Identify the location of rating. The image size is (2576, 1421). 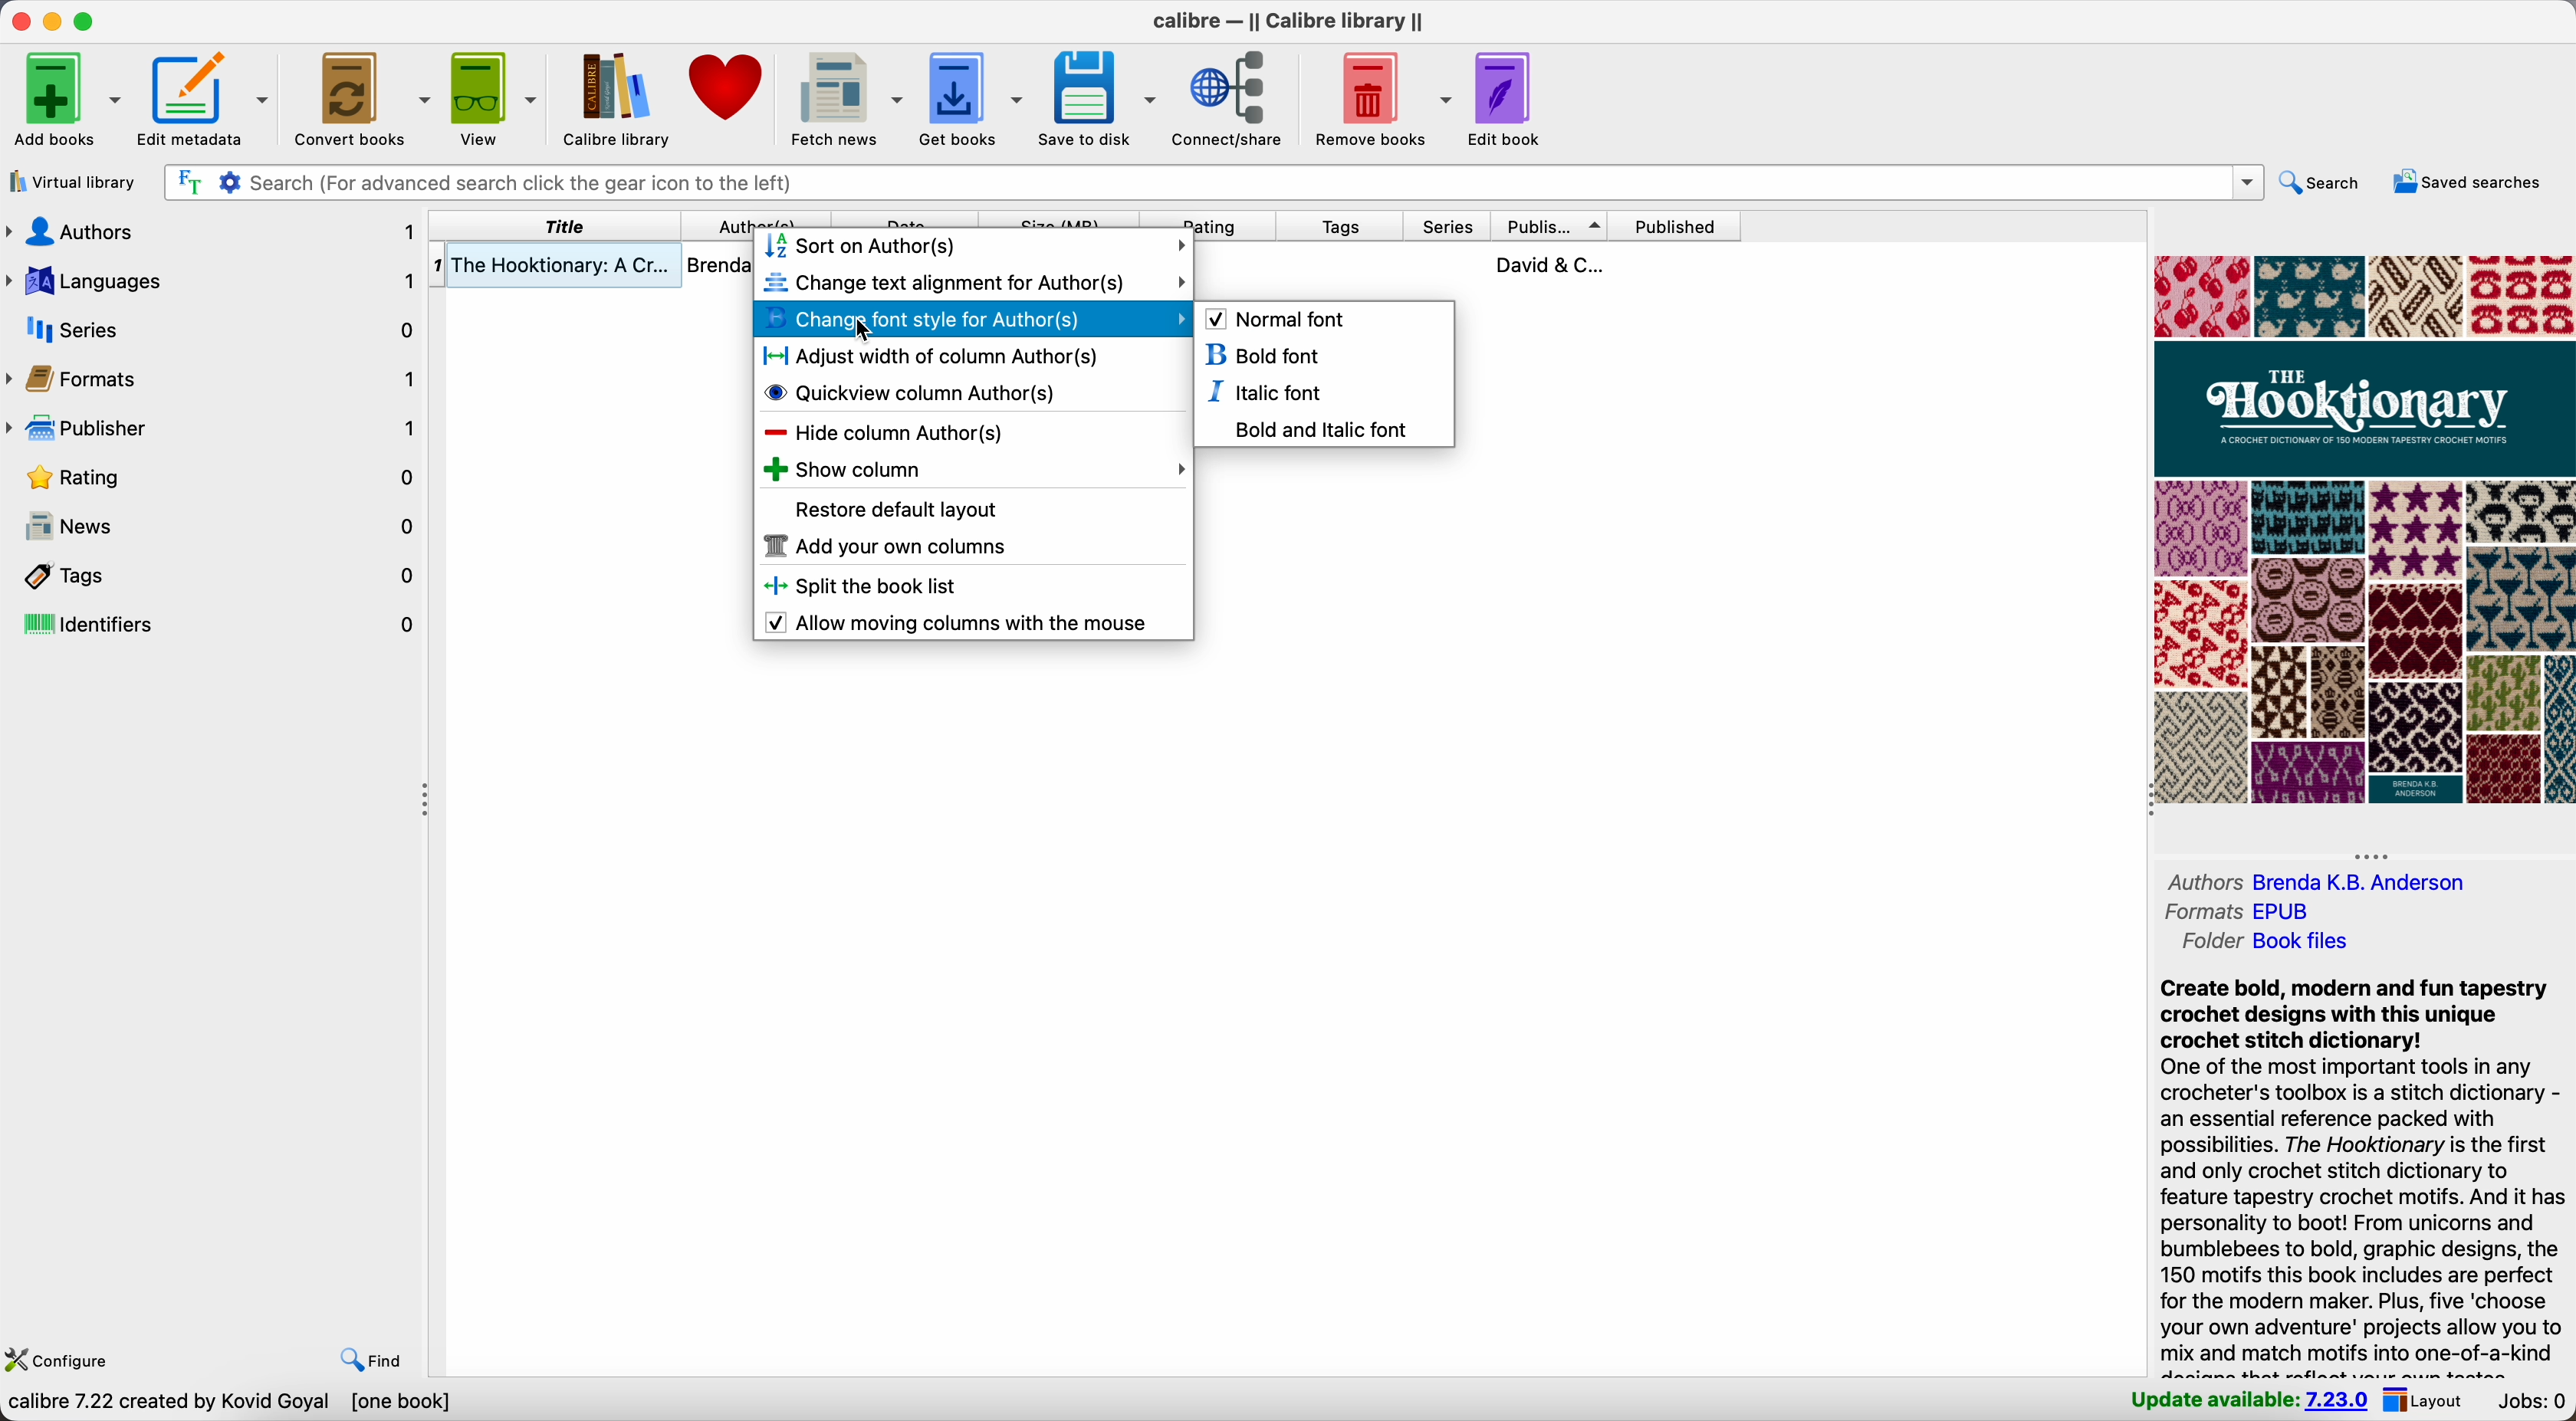
(1209, 219).